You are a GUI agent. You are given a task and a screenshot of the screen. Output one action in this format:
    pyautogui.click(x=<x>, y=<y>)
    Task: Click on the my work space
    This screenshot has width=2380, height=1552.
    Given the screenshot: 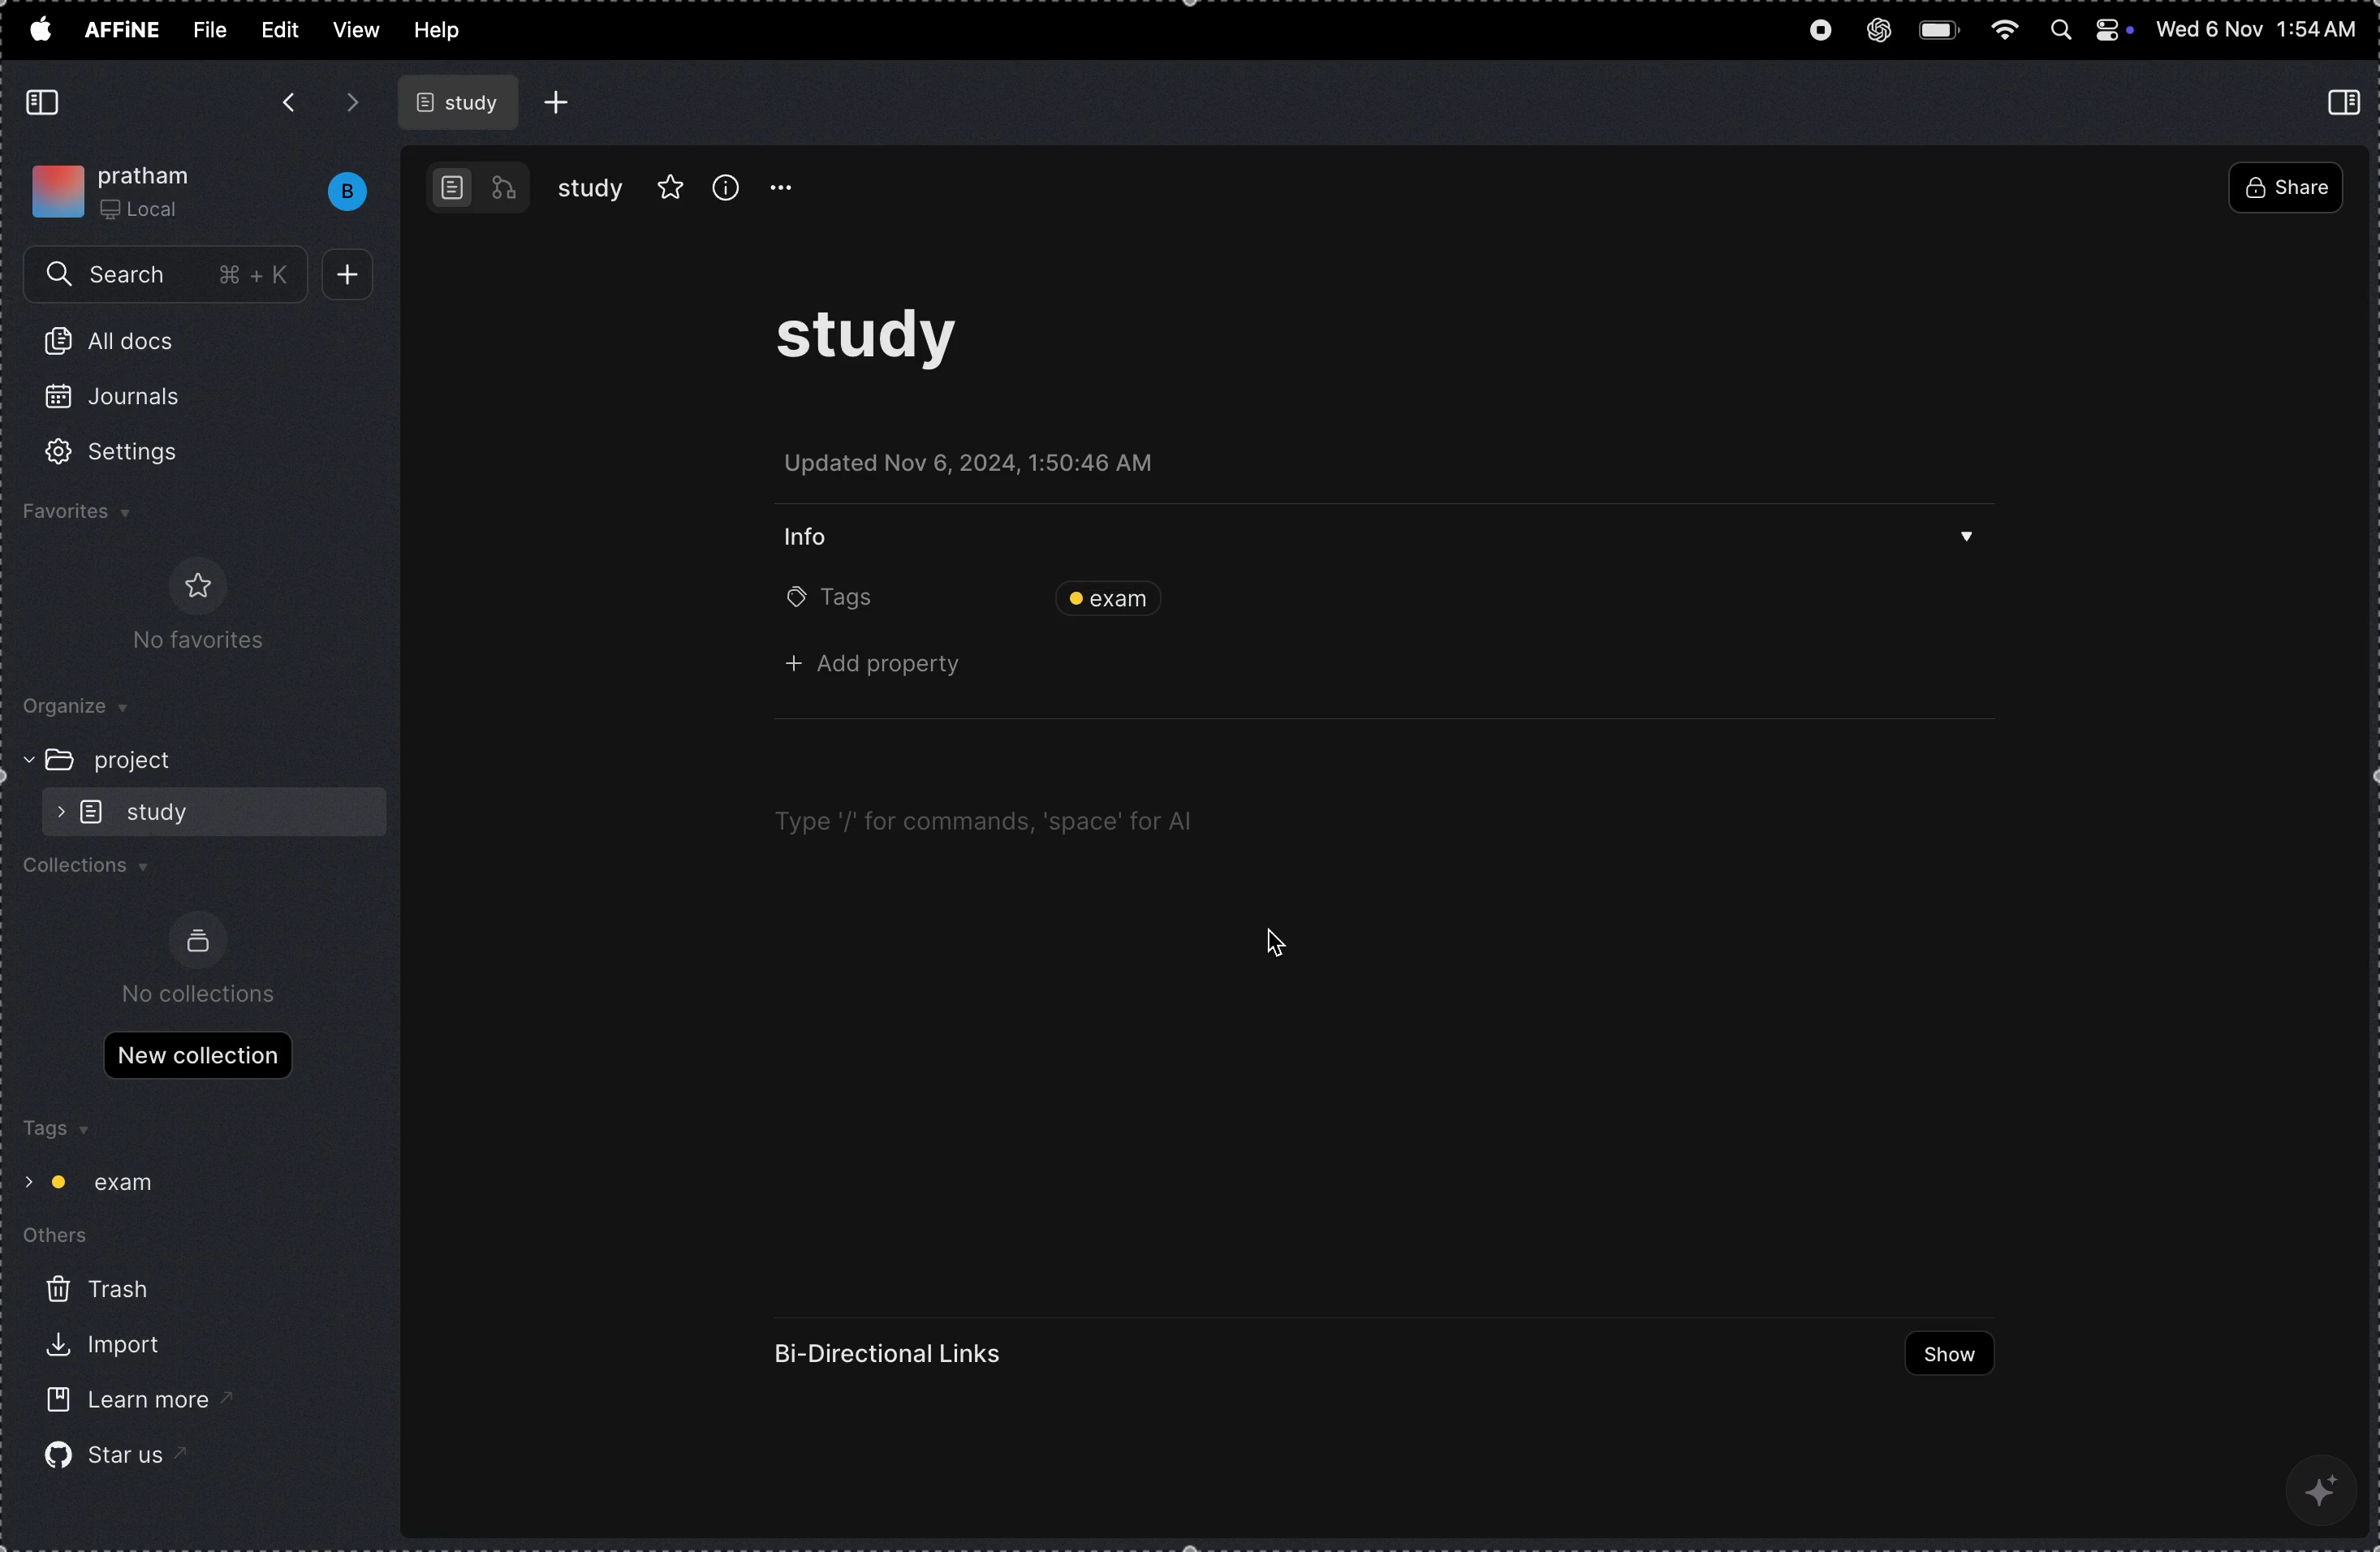 What is the action you would take?
    pyautogui.click(x=120, y=187)
    